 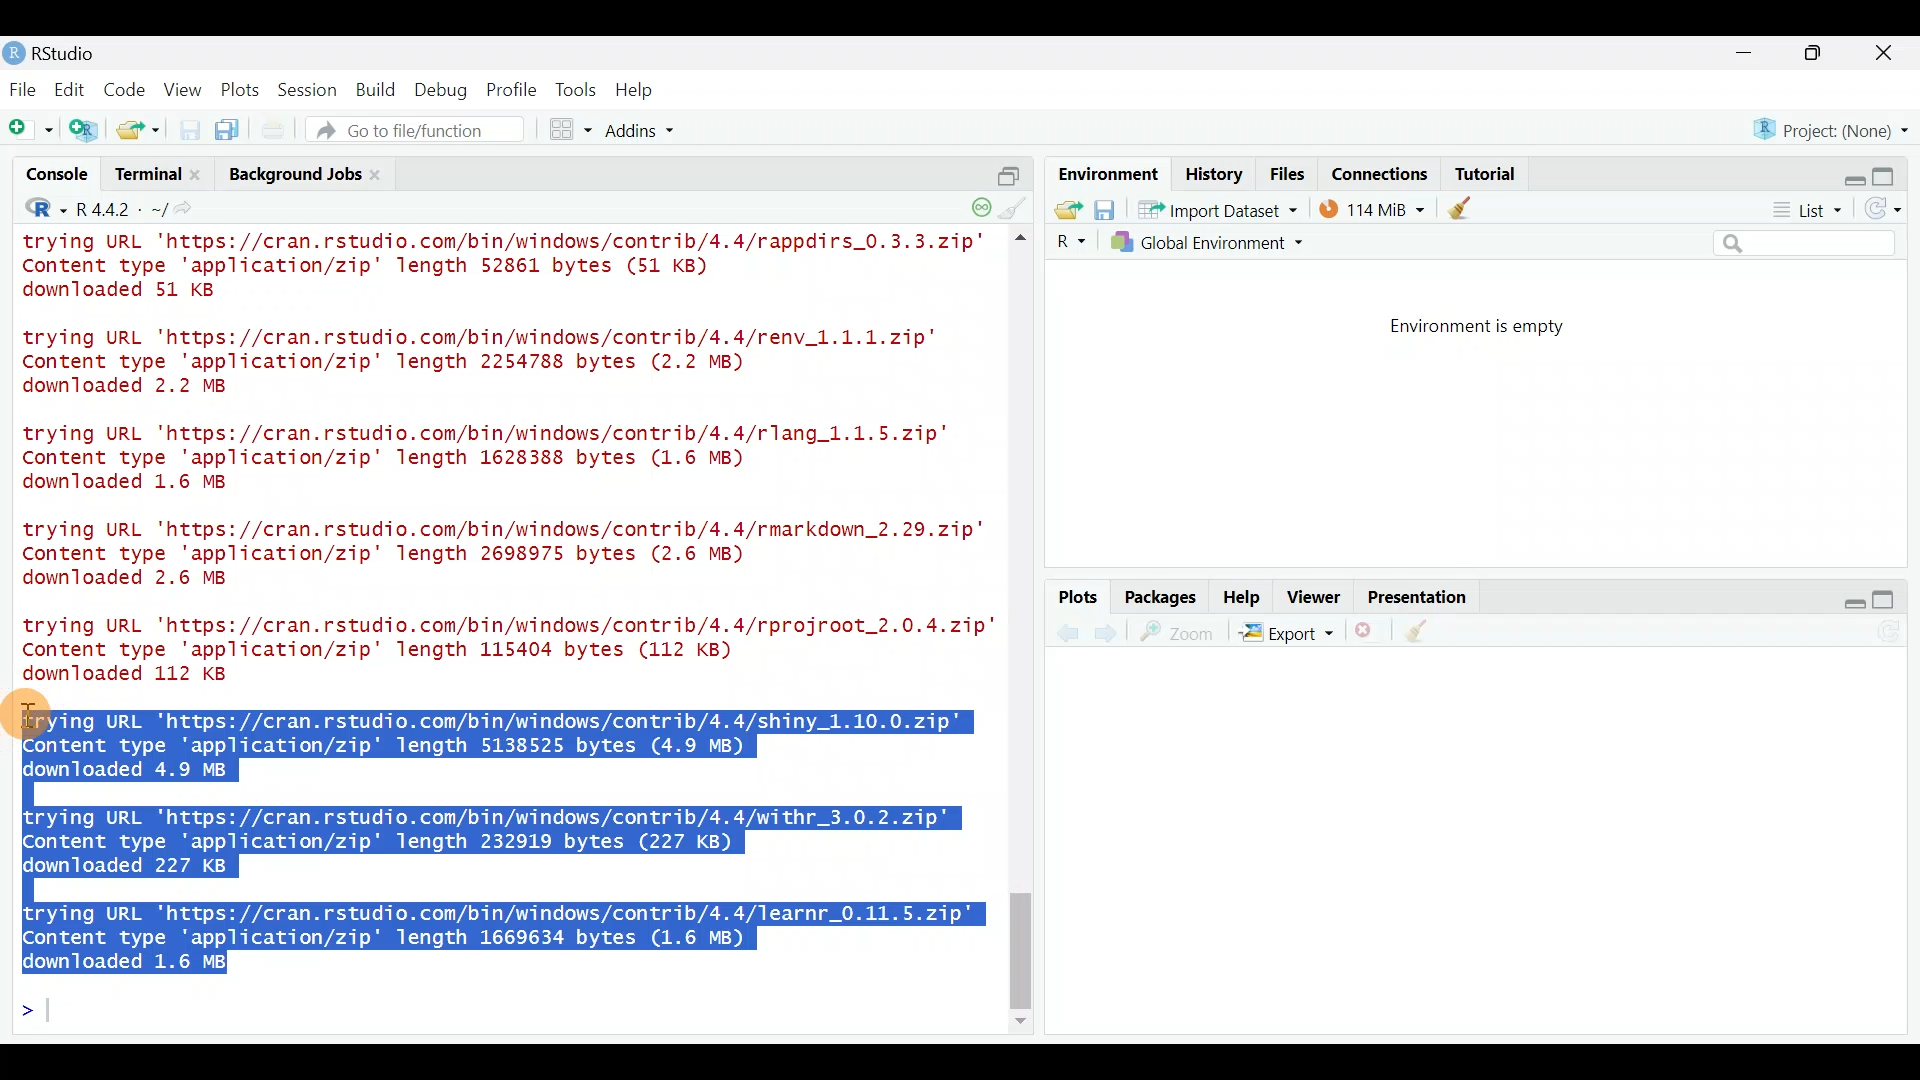 I want to click on 114 MIB, so click(x=1372, y=208).